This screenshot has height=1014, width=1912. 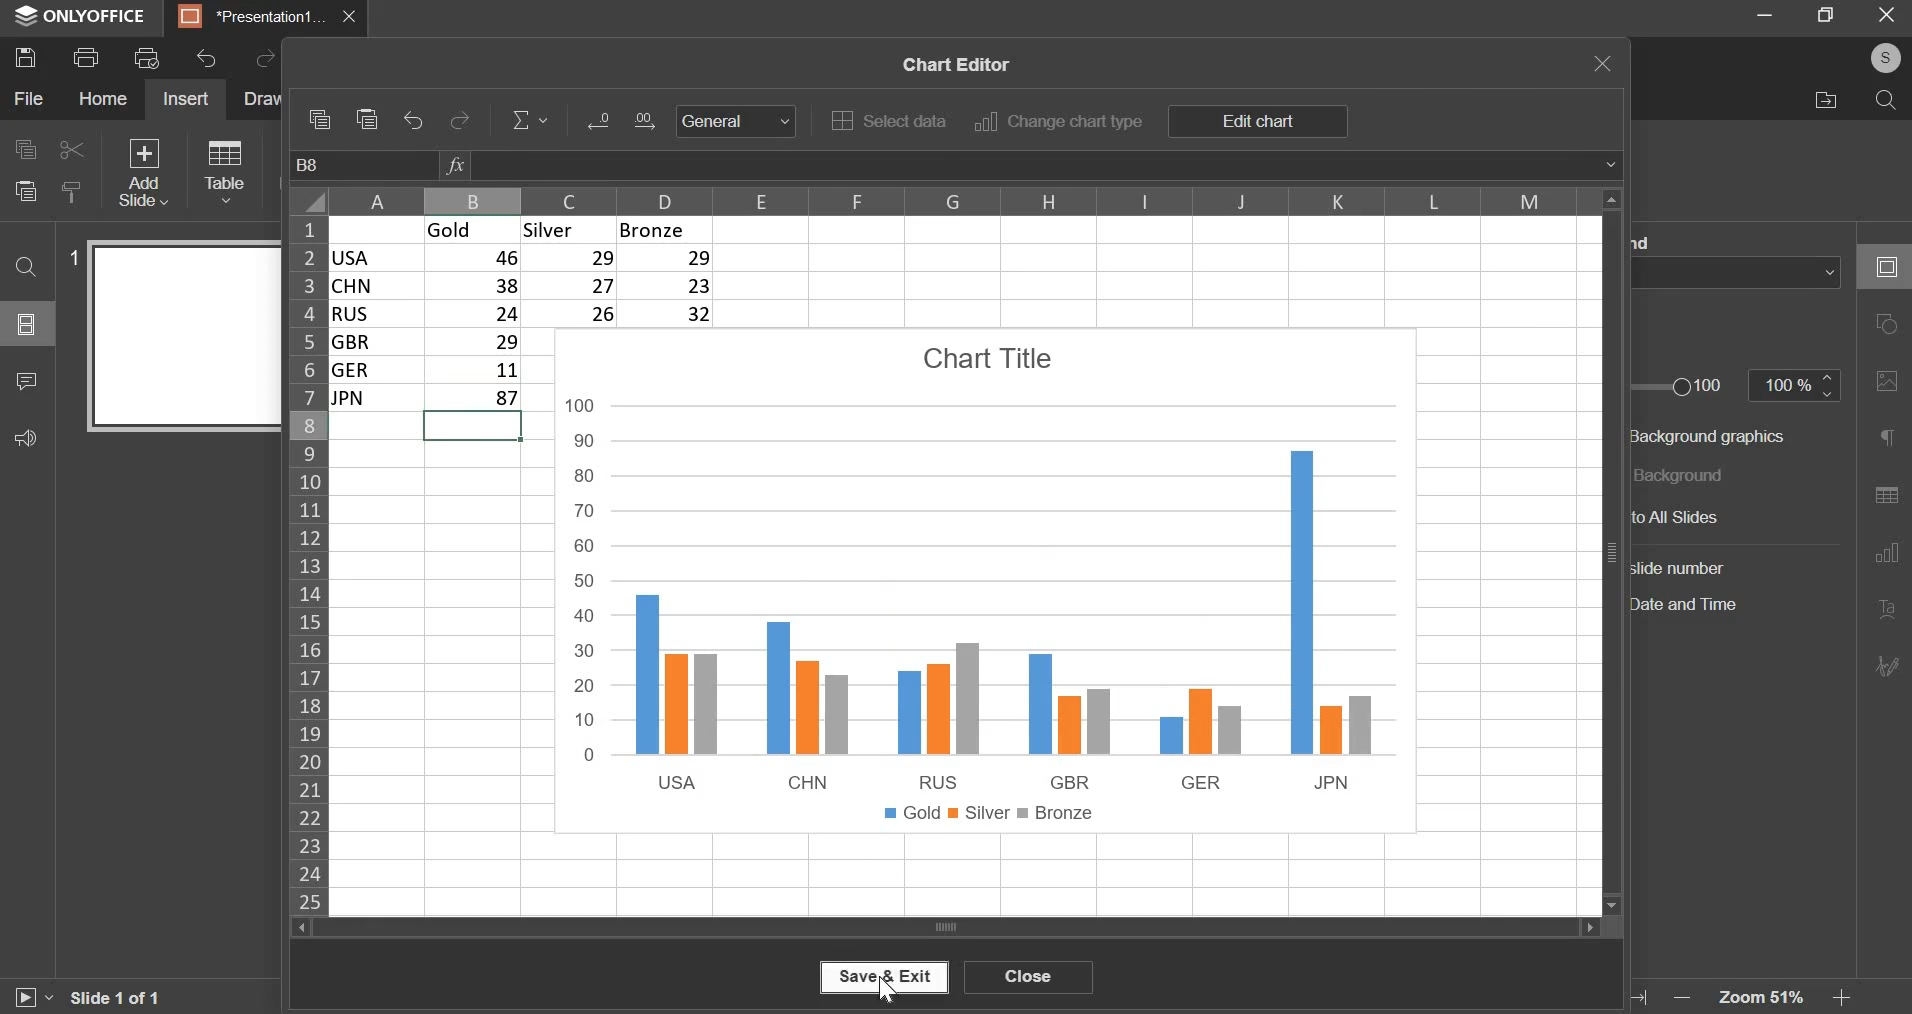 What do you see at coordinates (1028, 976) in the screenshot?
I see `close` at bounding box center [1028, 976].